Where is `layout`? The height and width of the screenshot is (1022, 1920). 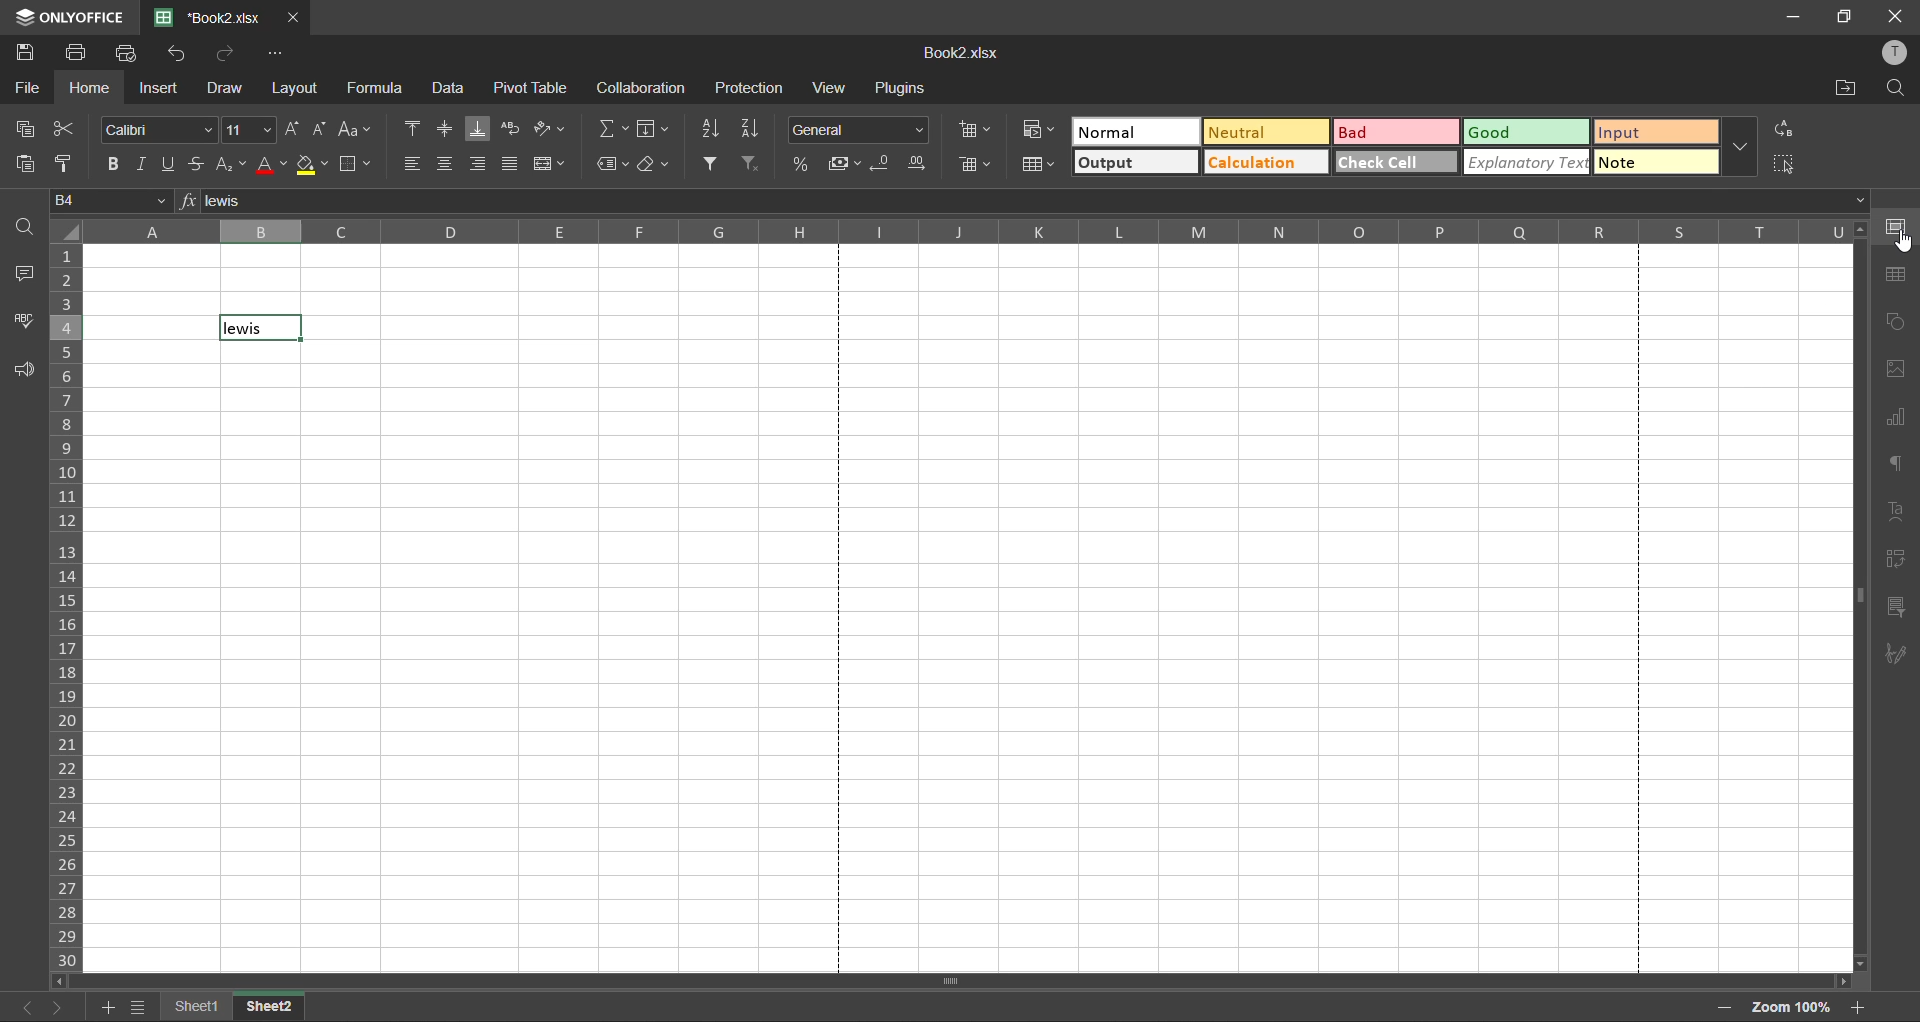
layout is located at coordinates (294, 88).